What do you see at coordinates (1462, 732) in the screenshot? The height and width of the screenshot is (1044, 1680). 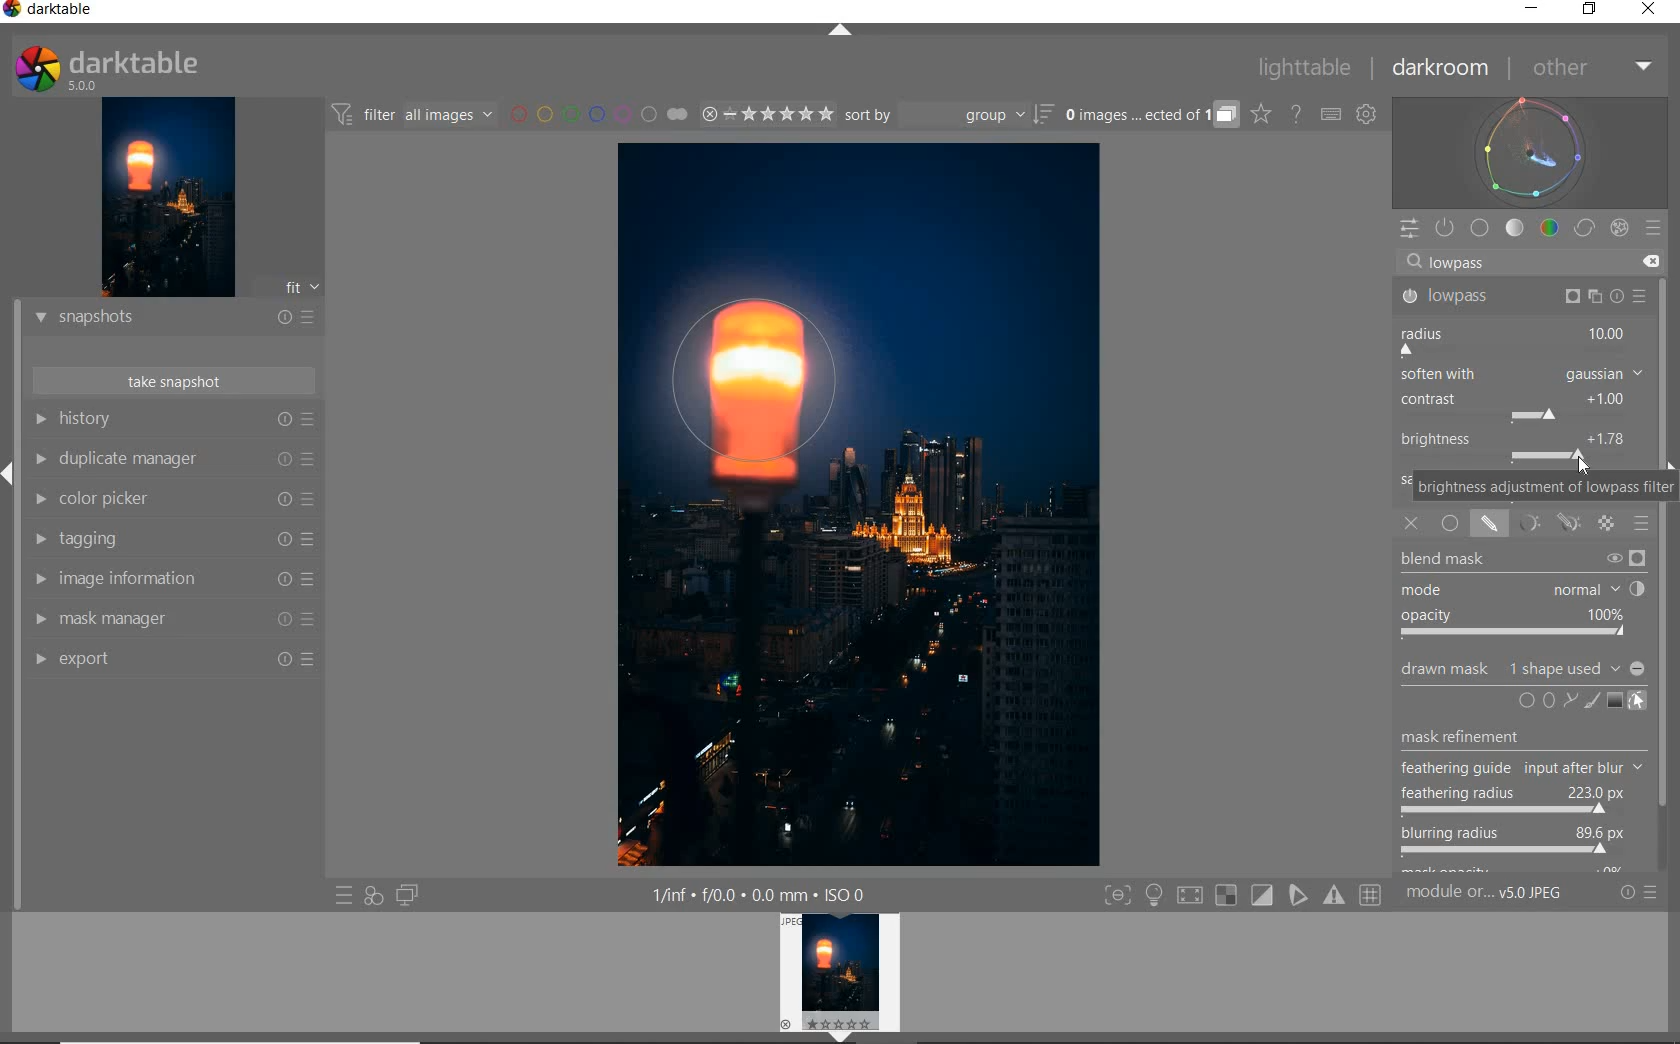 I see `Mask refinement` at bounding box center [1462, 732].